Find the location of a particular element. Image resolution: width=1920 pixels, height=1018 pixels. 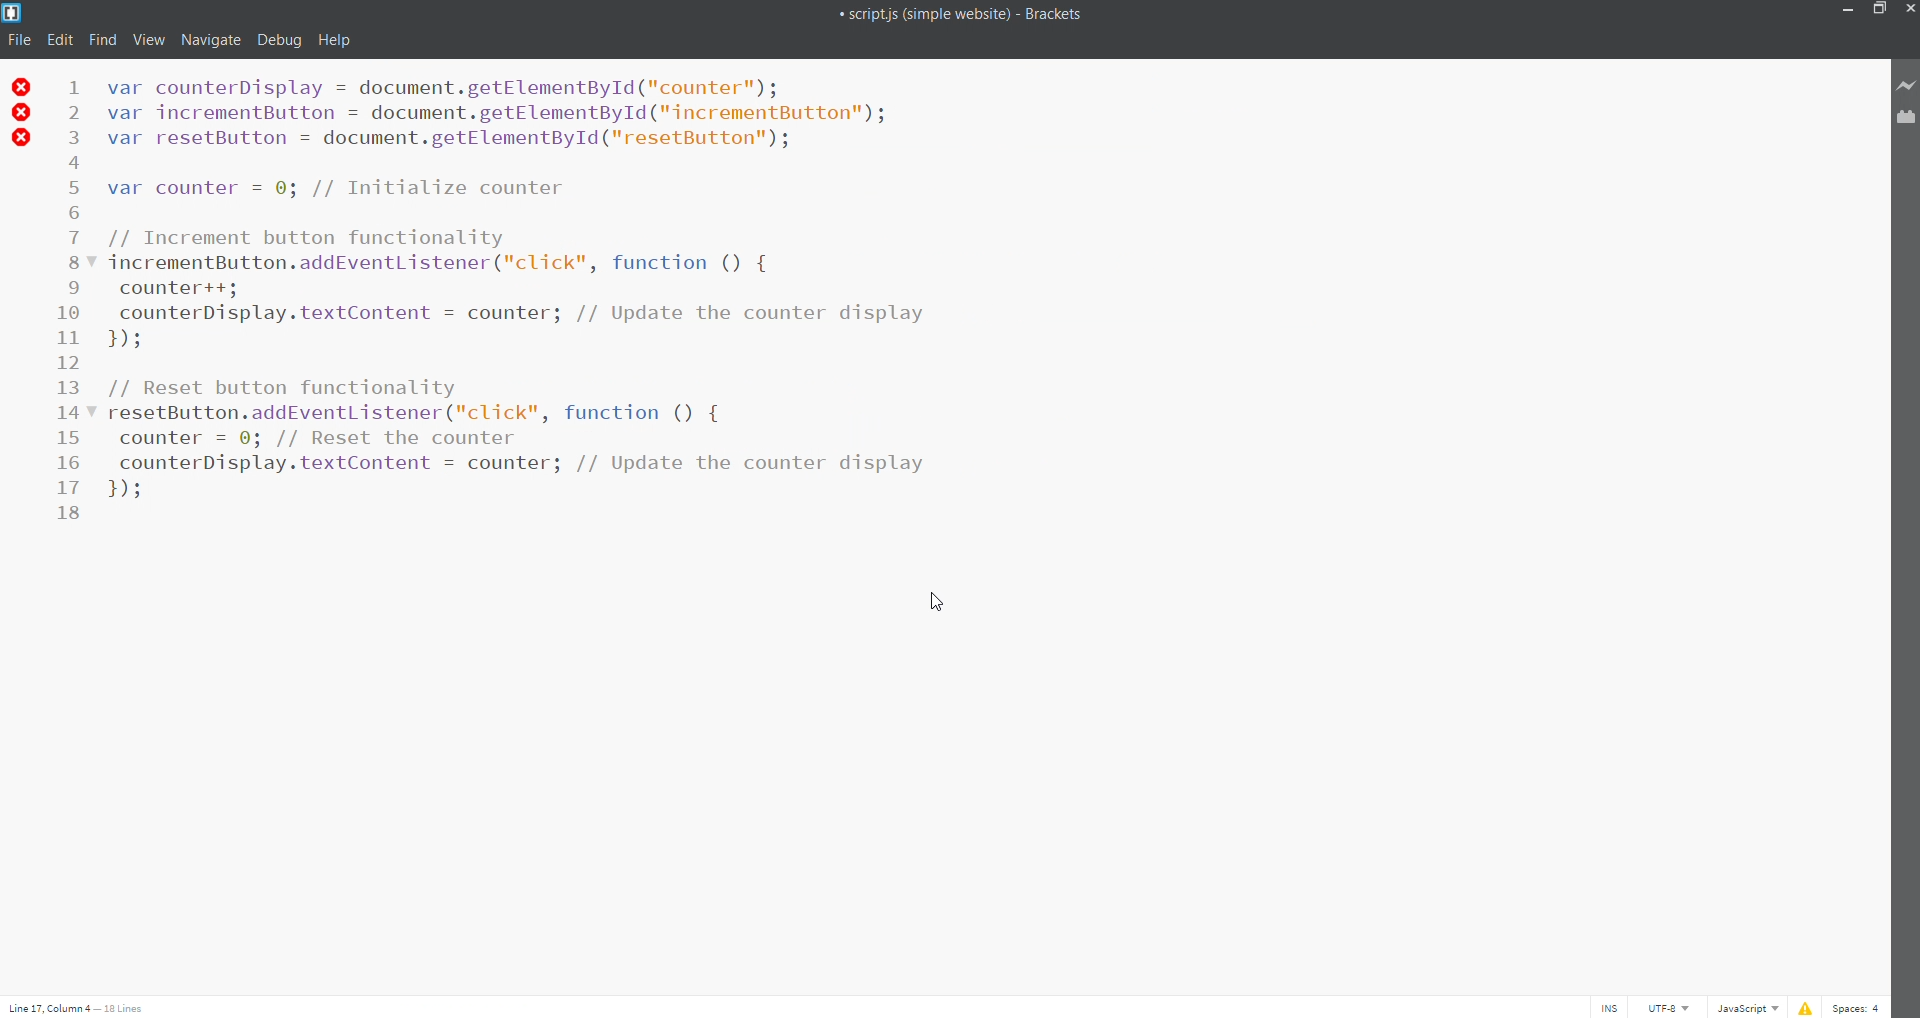

find is located at coordinates (103, 40).